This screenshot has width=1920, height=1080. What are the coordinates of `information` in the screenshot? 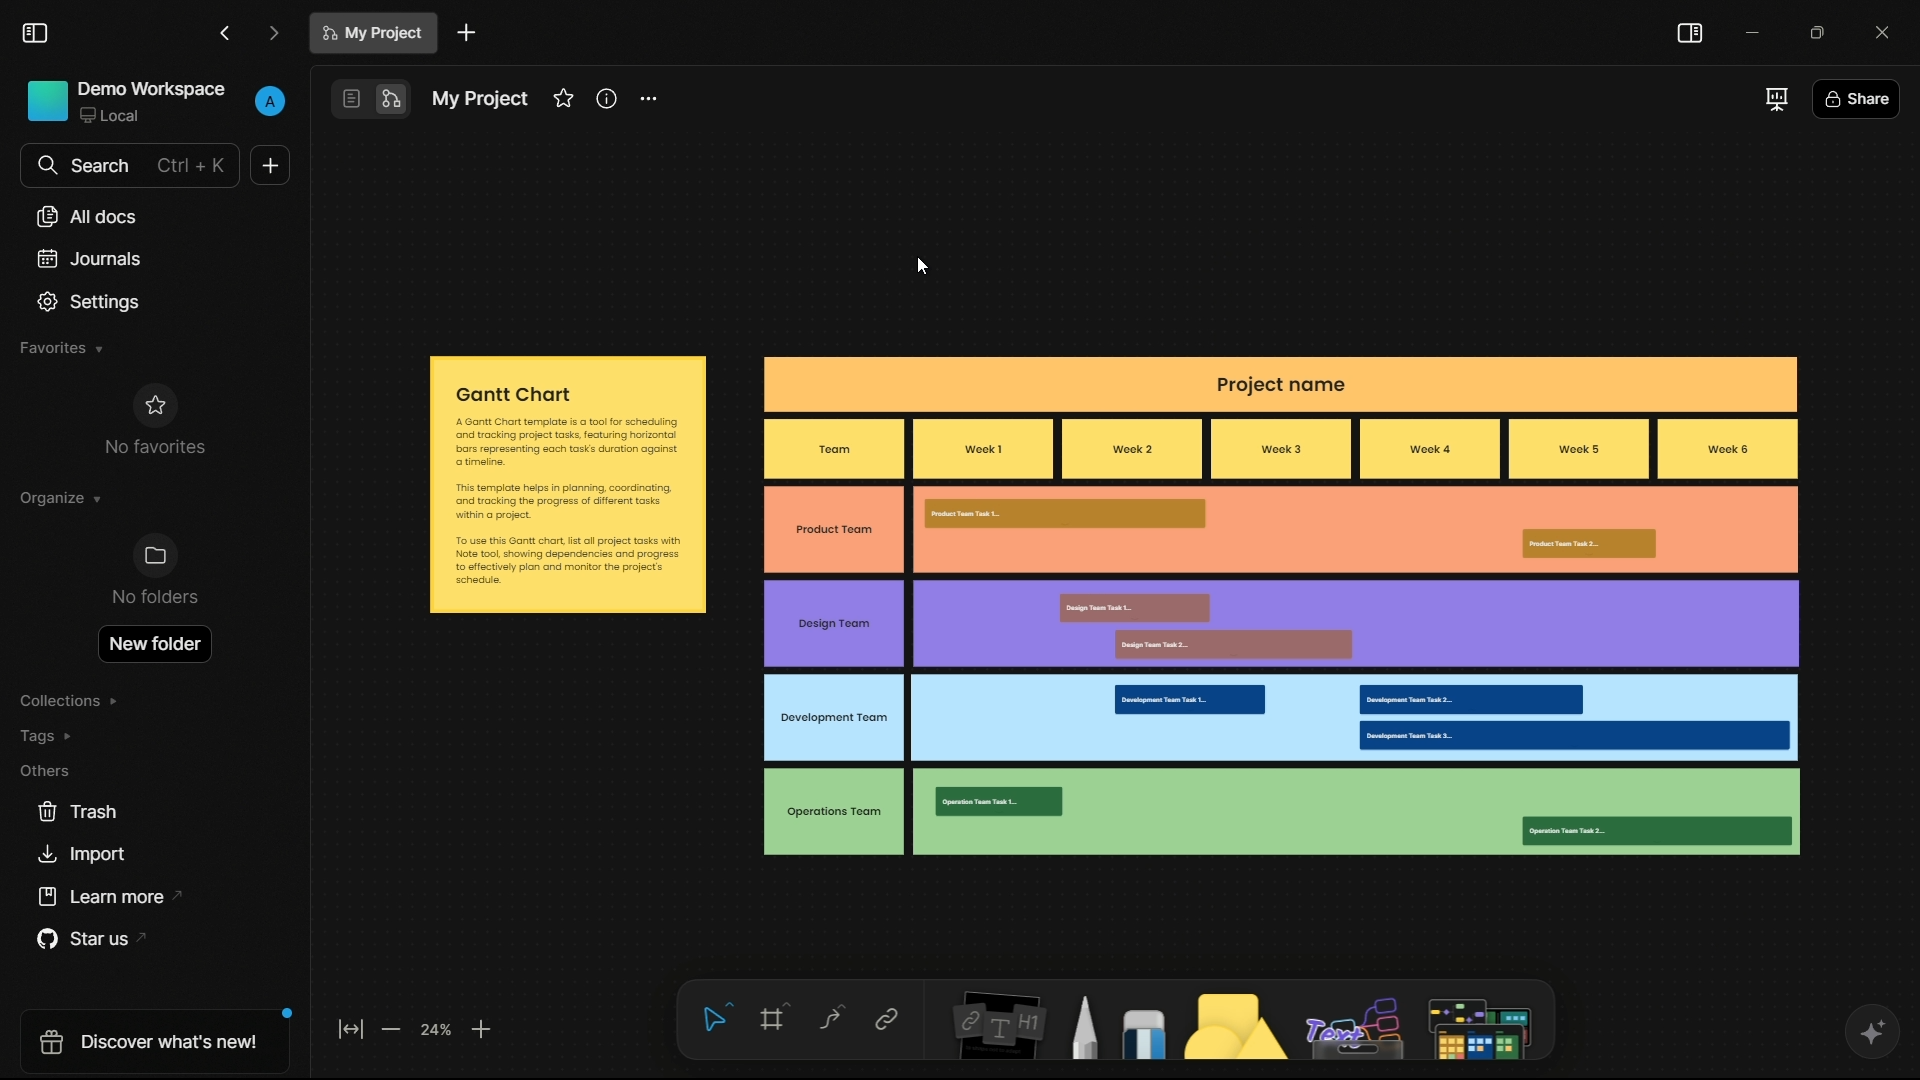 It's located at (608, 99).